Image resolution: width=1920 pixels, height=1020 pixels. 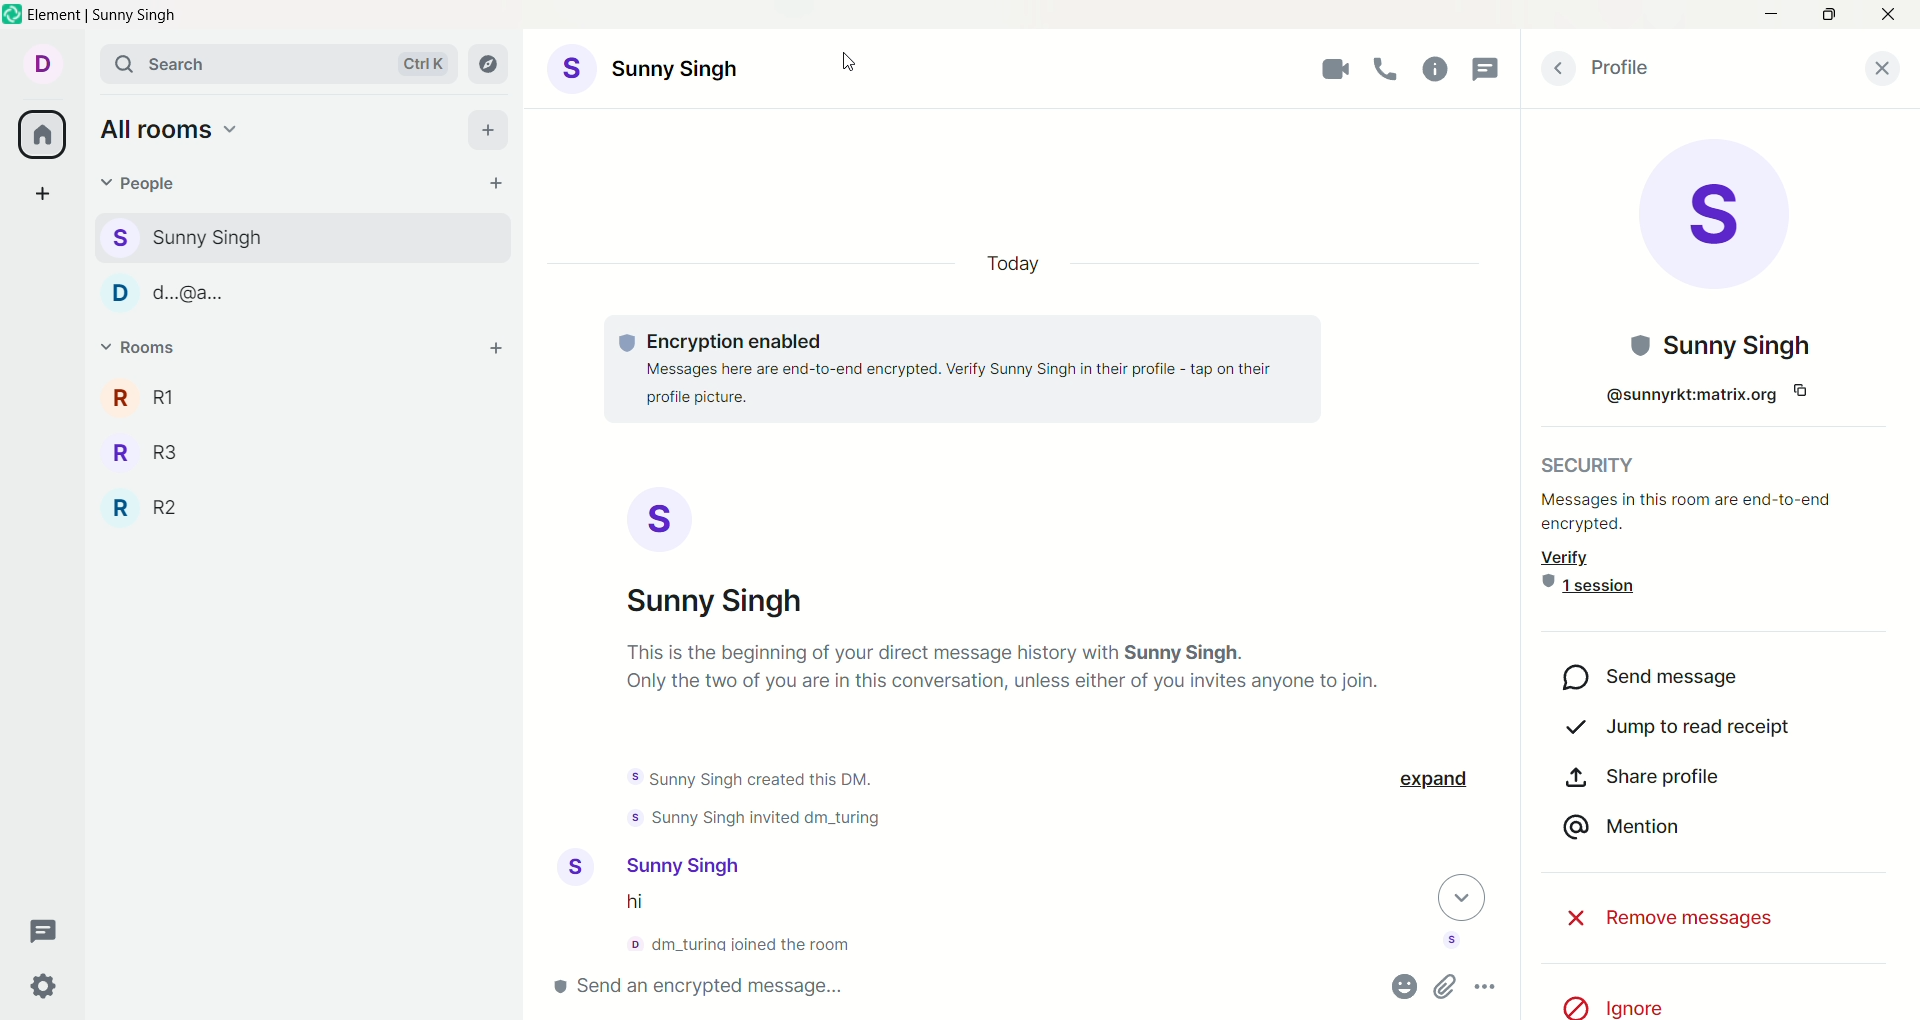 What do you see at coordinates (852, 61) in the screenshot?
I see `Mouse Cursor` at bounding box center [852, 61].